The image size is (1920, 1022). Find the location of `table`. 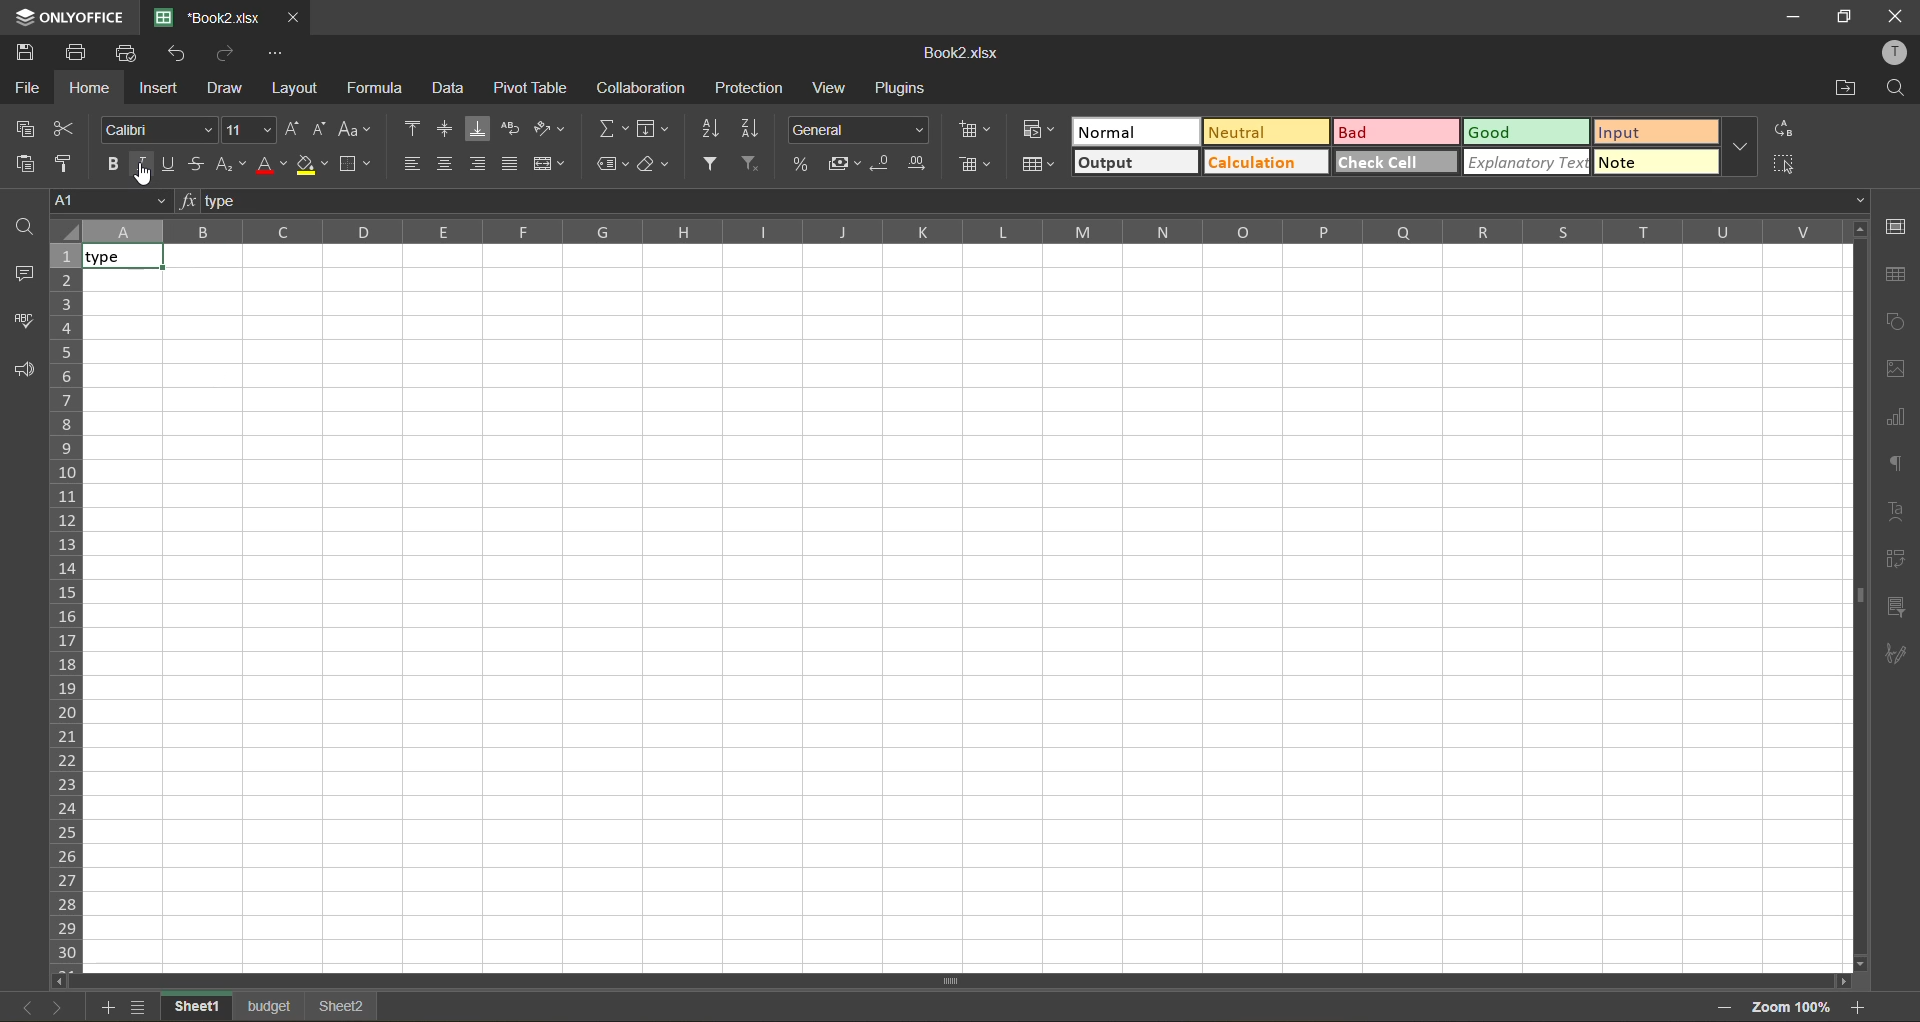

table is located at coordinates (1898, 275).